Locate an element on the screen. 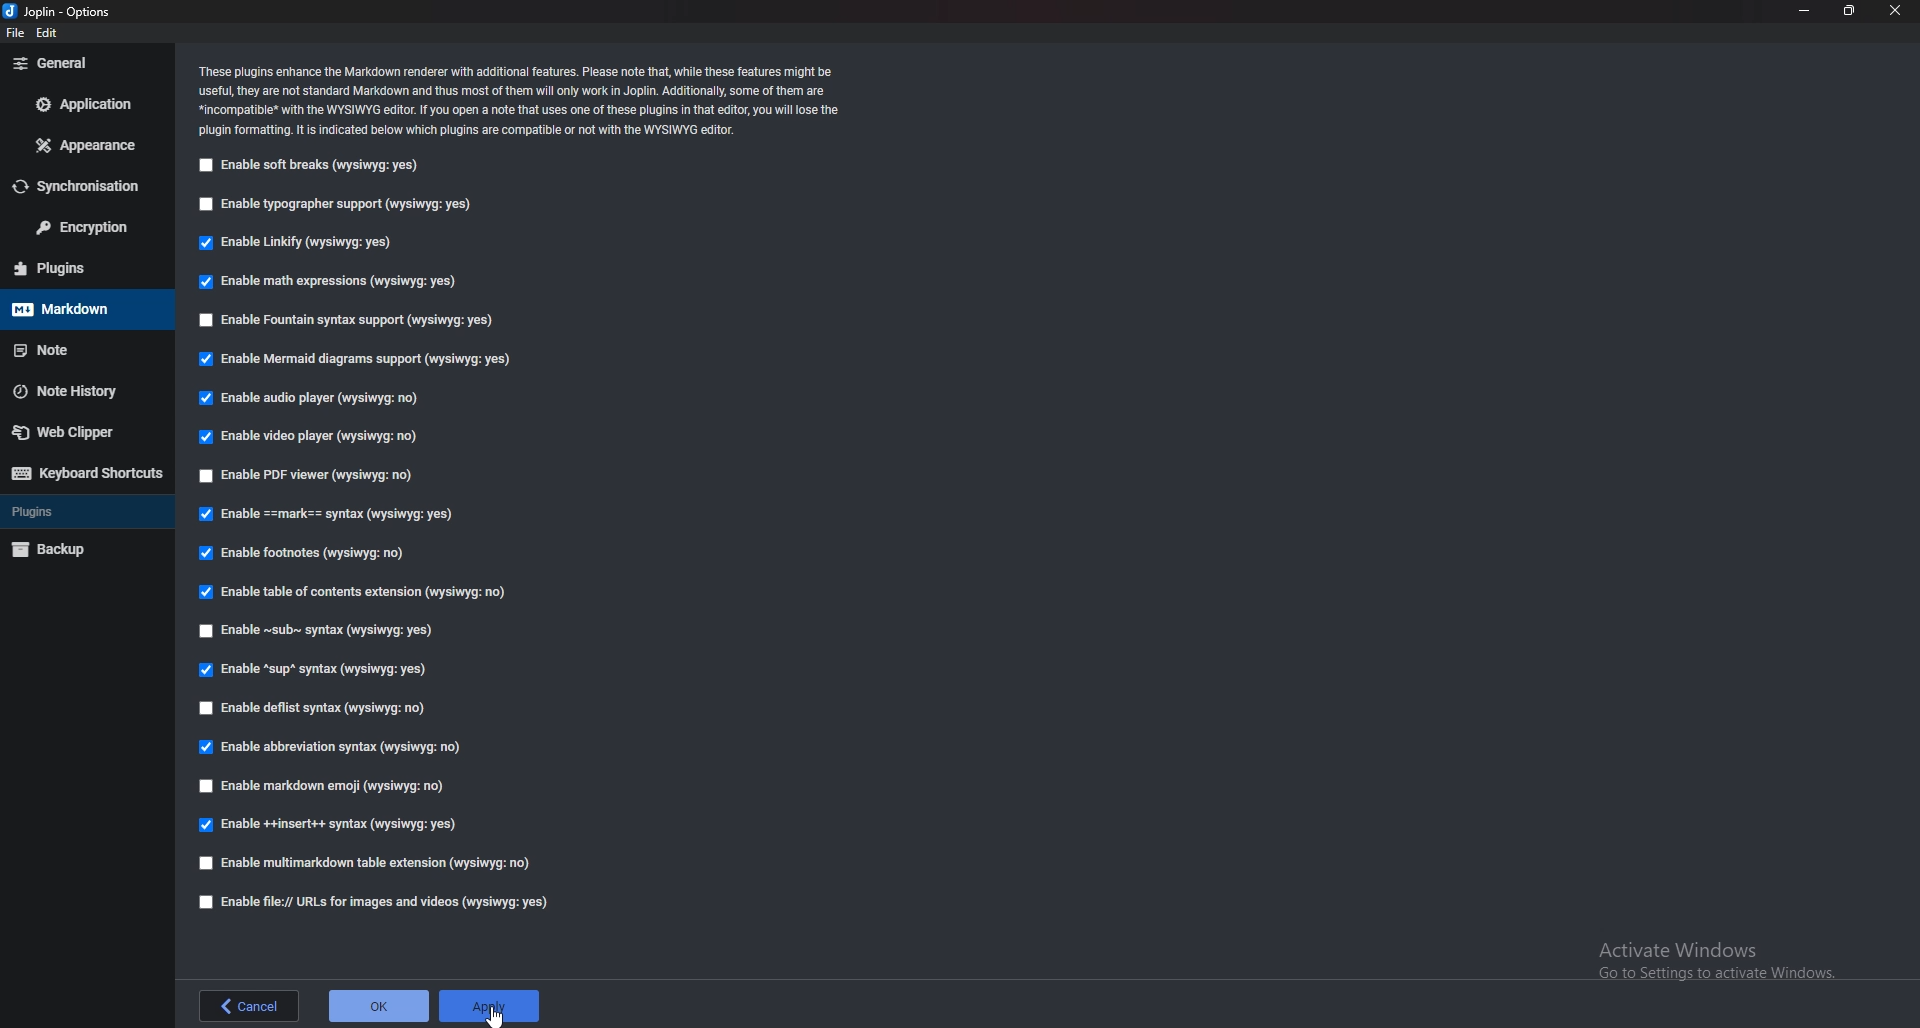 The height and width of the screenshot is (1028, 1920). Web clipper is located at coordinates (78, 429).